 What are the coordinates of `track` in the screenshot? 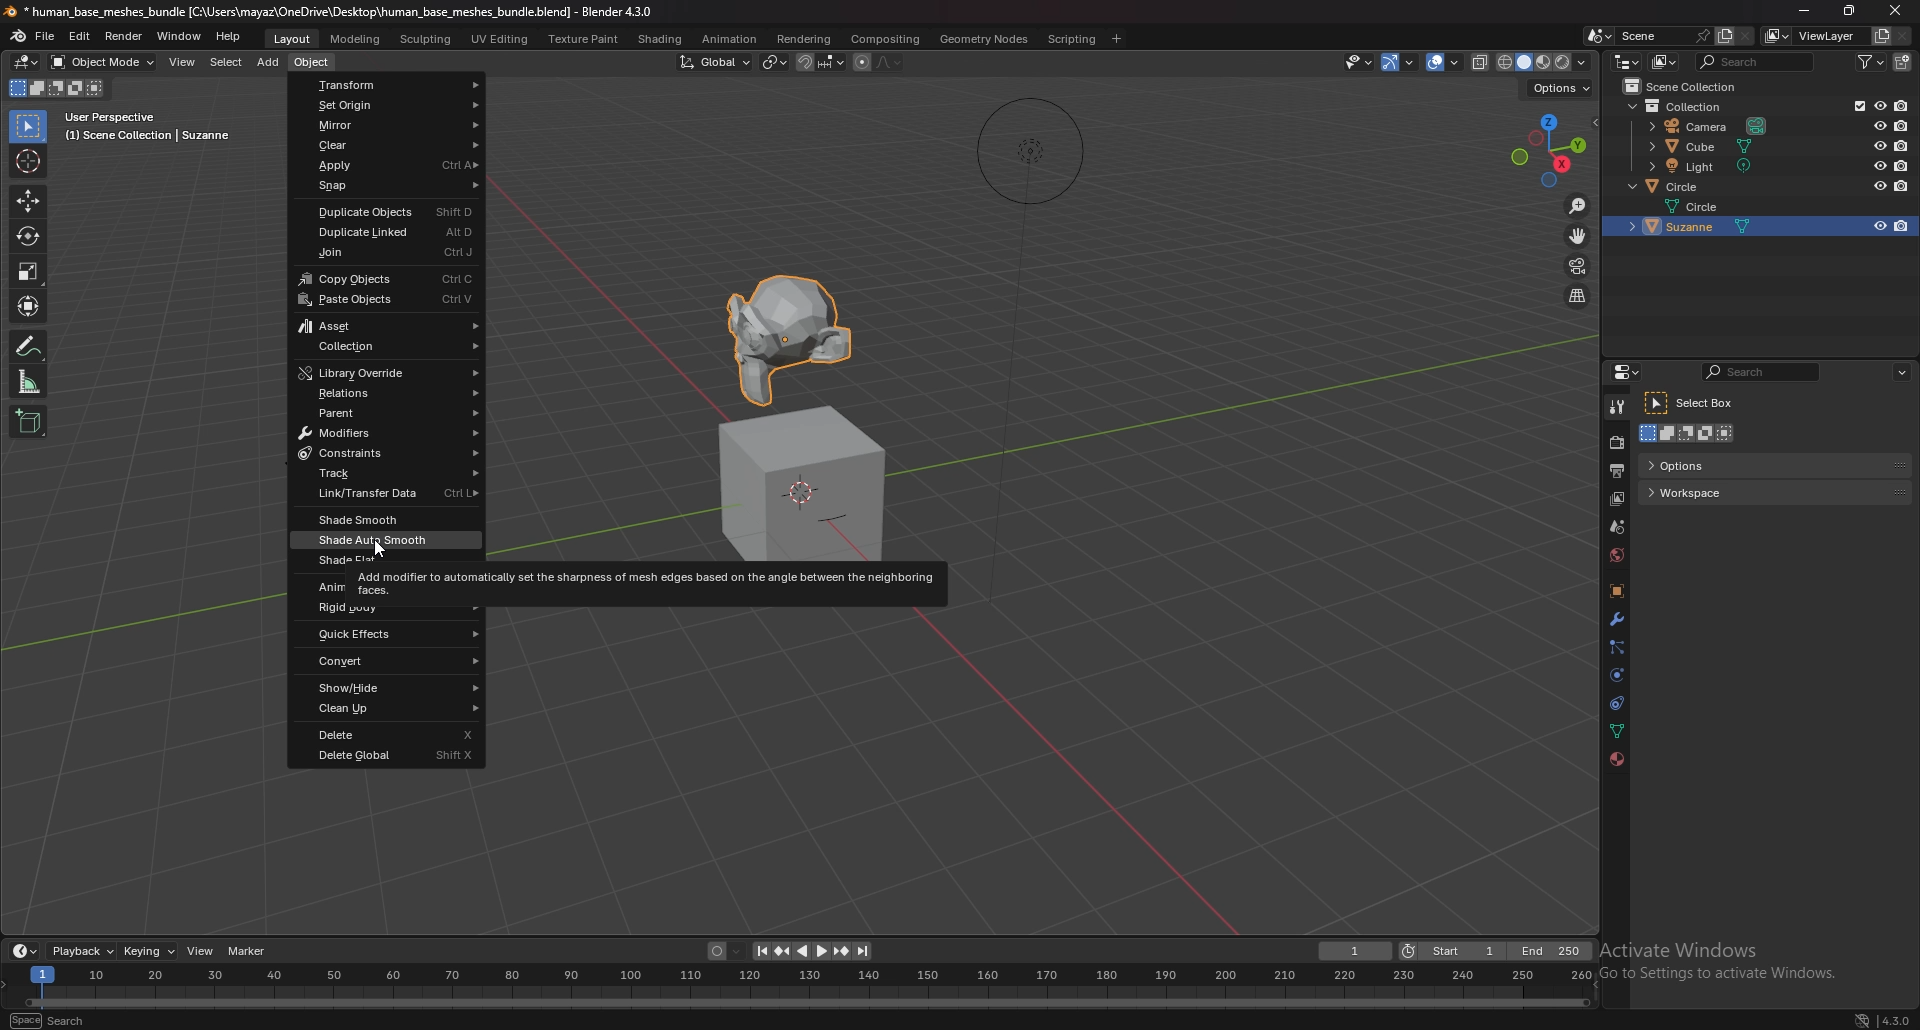 It's located at (386, 474).